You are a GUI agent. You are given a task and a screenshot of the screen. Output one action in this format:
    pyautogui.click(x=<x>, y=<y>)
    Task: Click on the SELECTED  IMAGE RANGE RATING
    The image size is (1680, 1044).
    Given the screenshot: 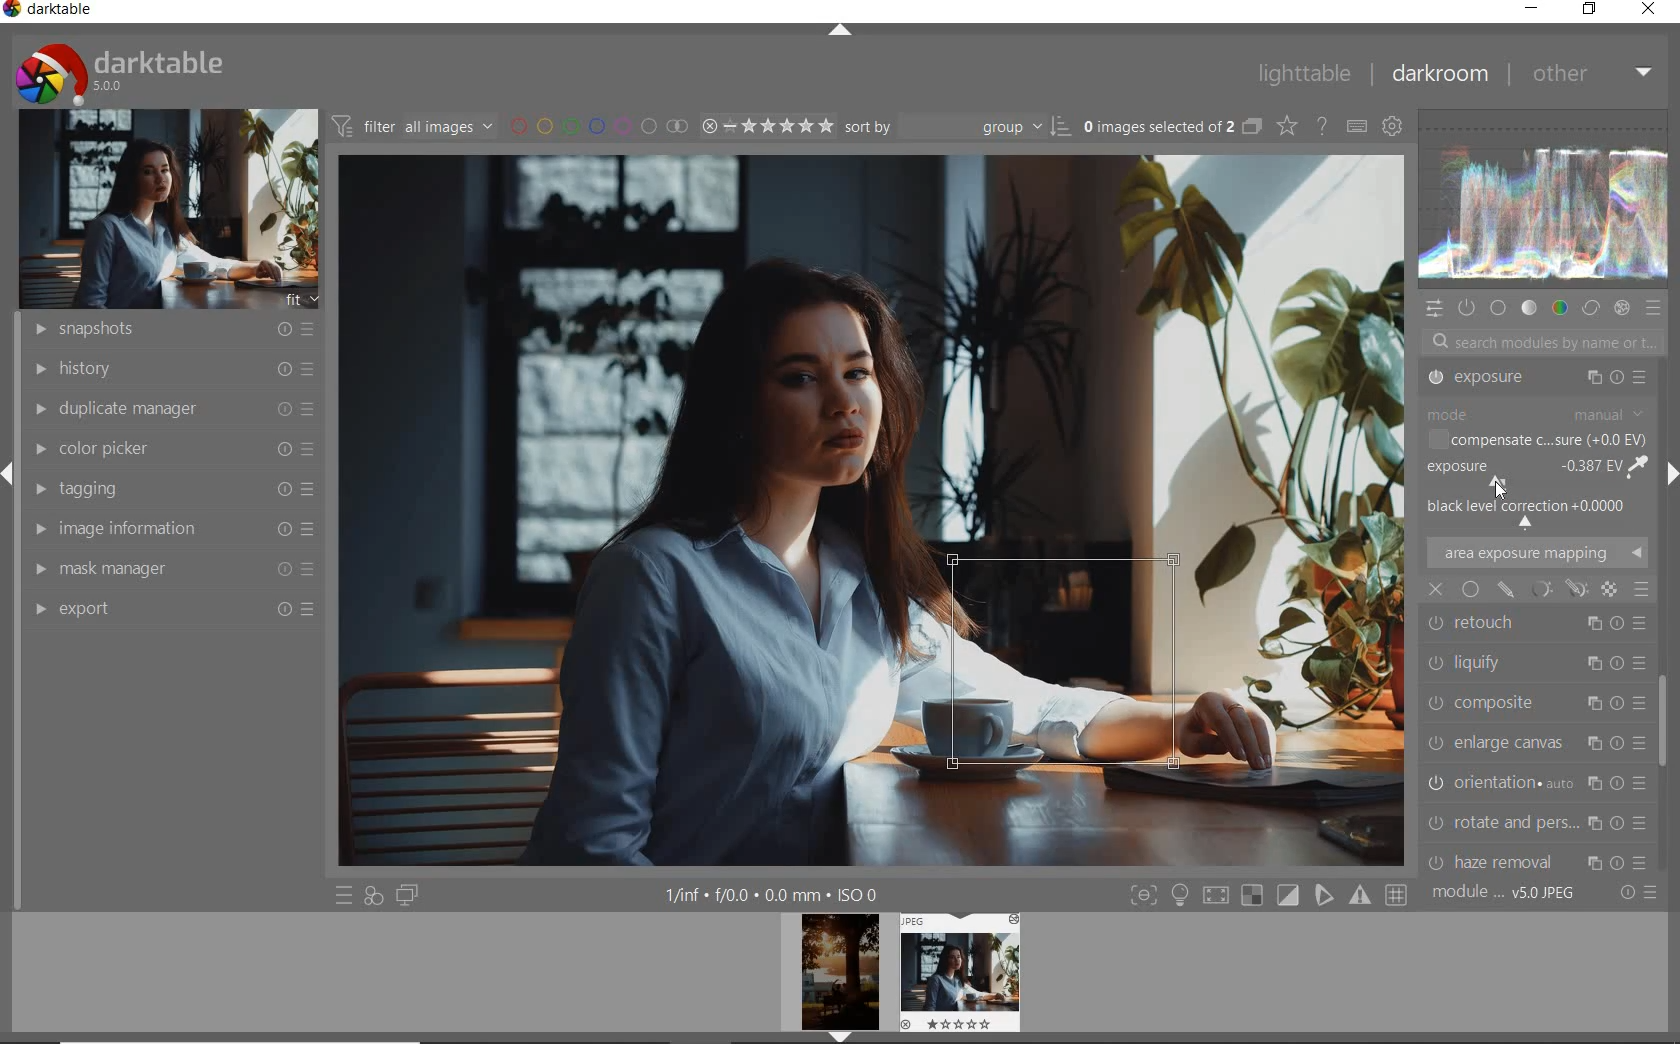 What is the action you would take?
    pyautogui.click(x=766, y=126)
    